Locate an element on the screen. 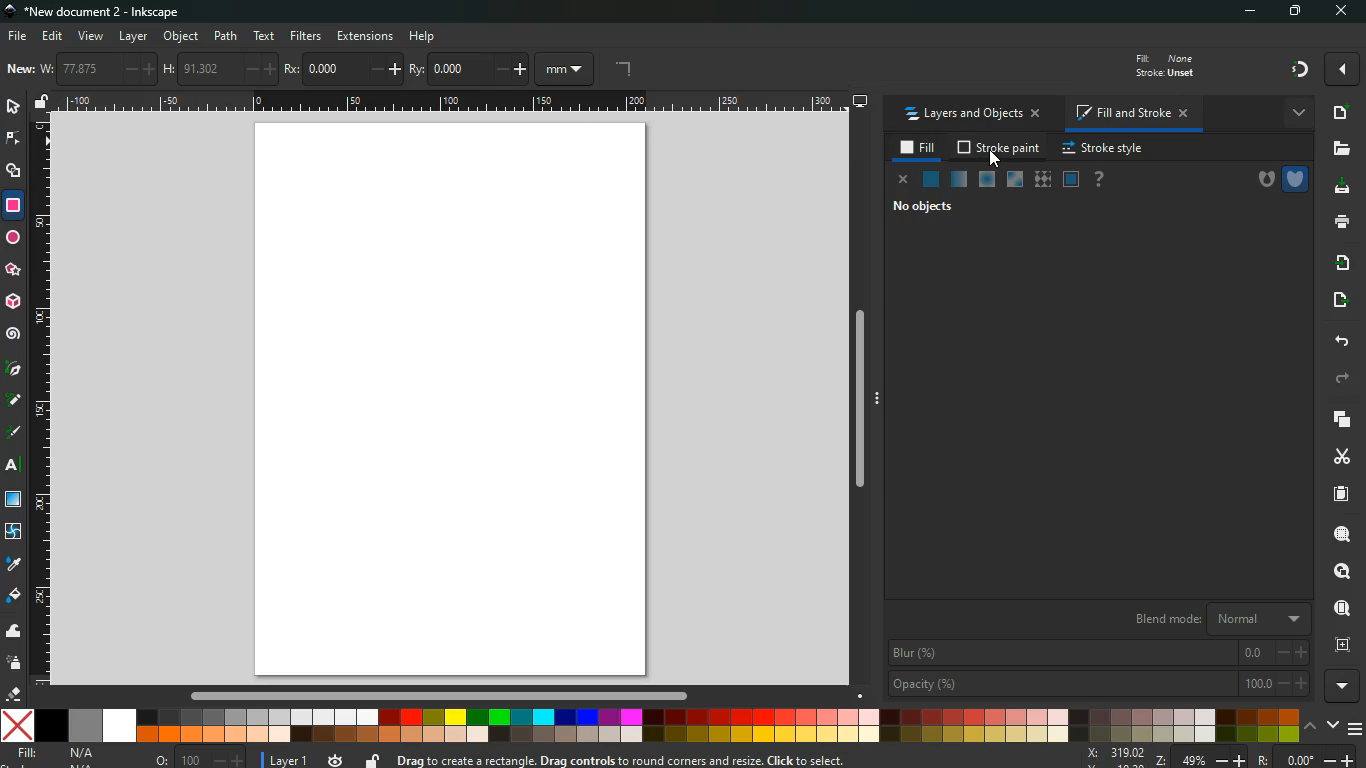 The height and width of the screenshot is (768, 1366). text is located at coordinates (266, 37).